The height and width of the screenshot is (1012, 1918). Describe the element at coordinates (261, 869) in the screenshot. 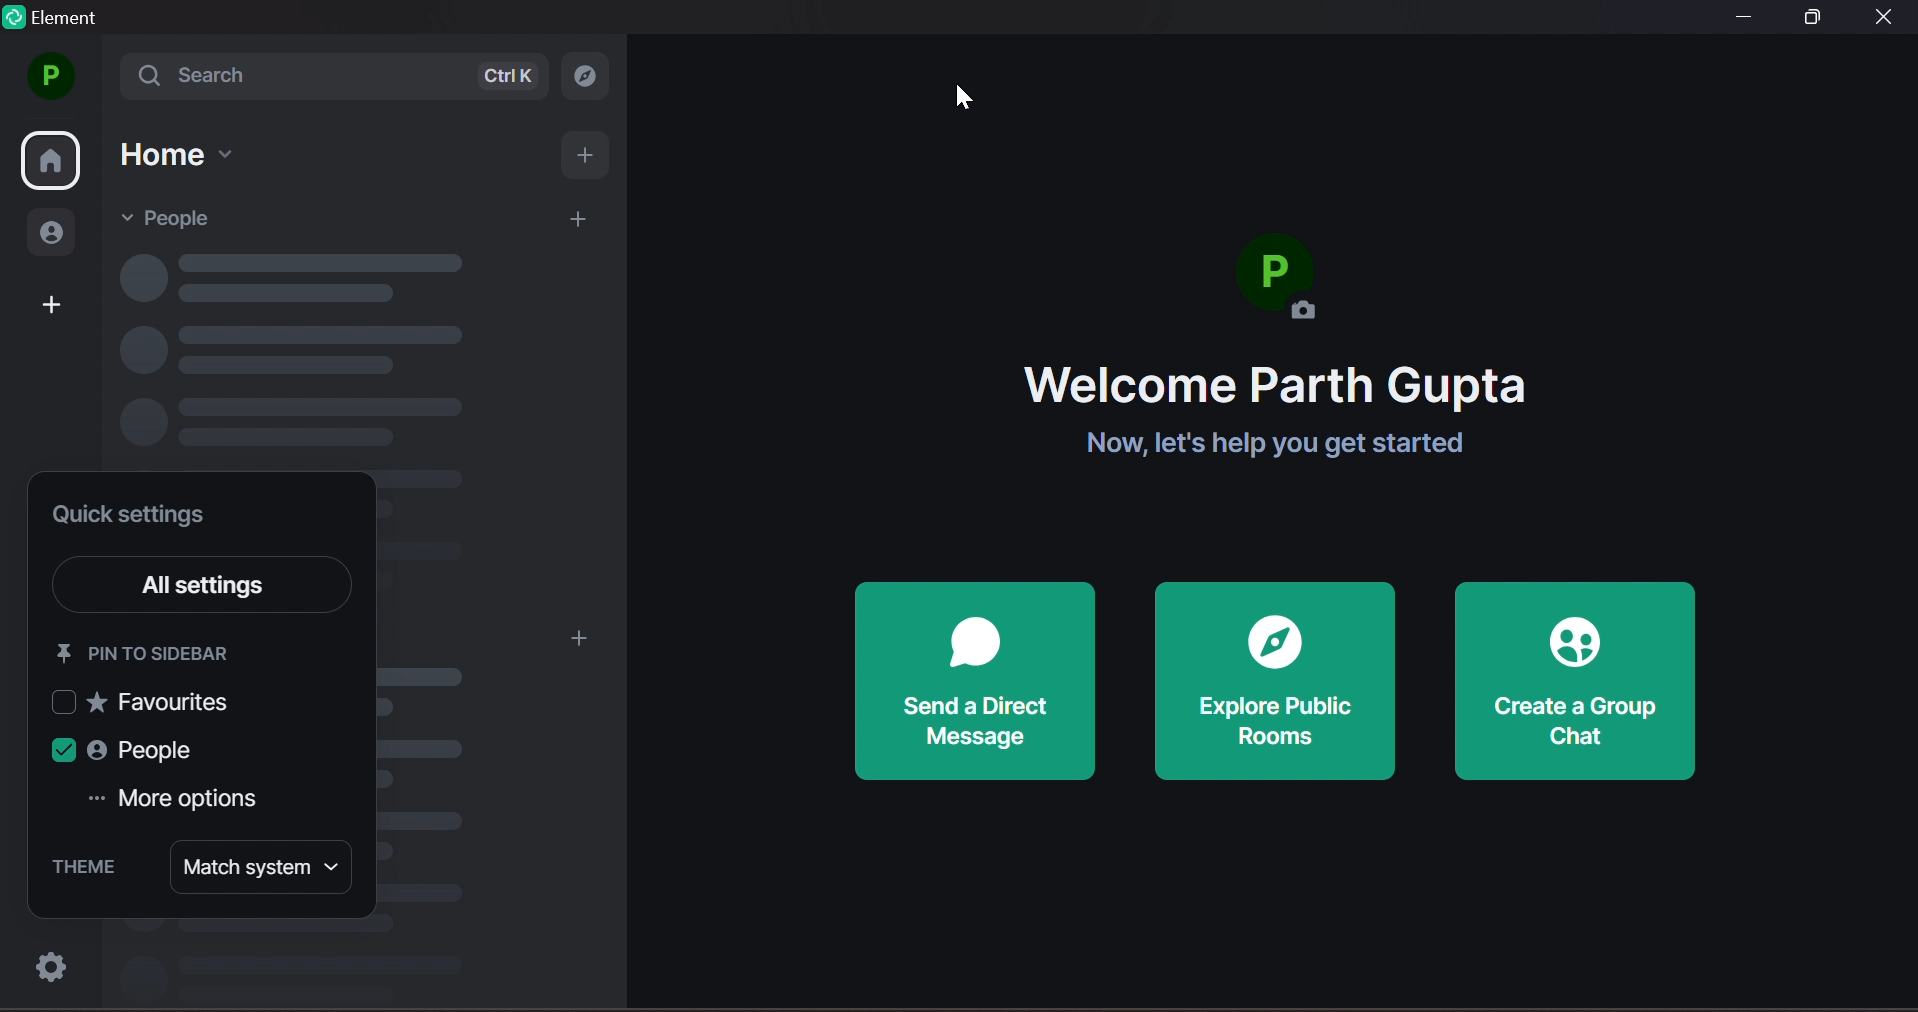

I see `Match system` at that location.